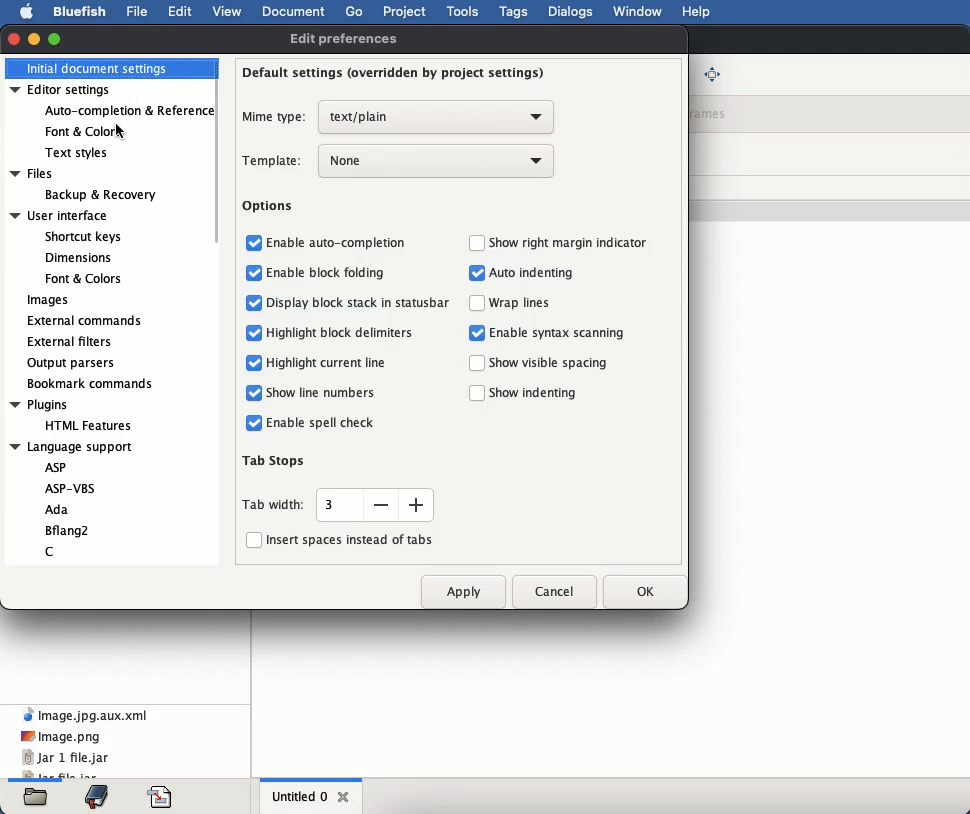  I want to click on close, so click(15, 40).